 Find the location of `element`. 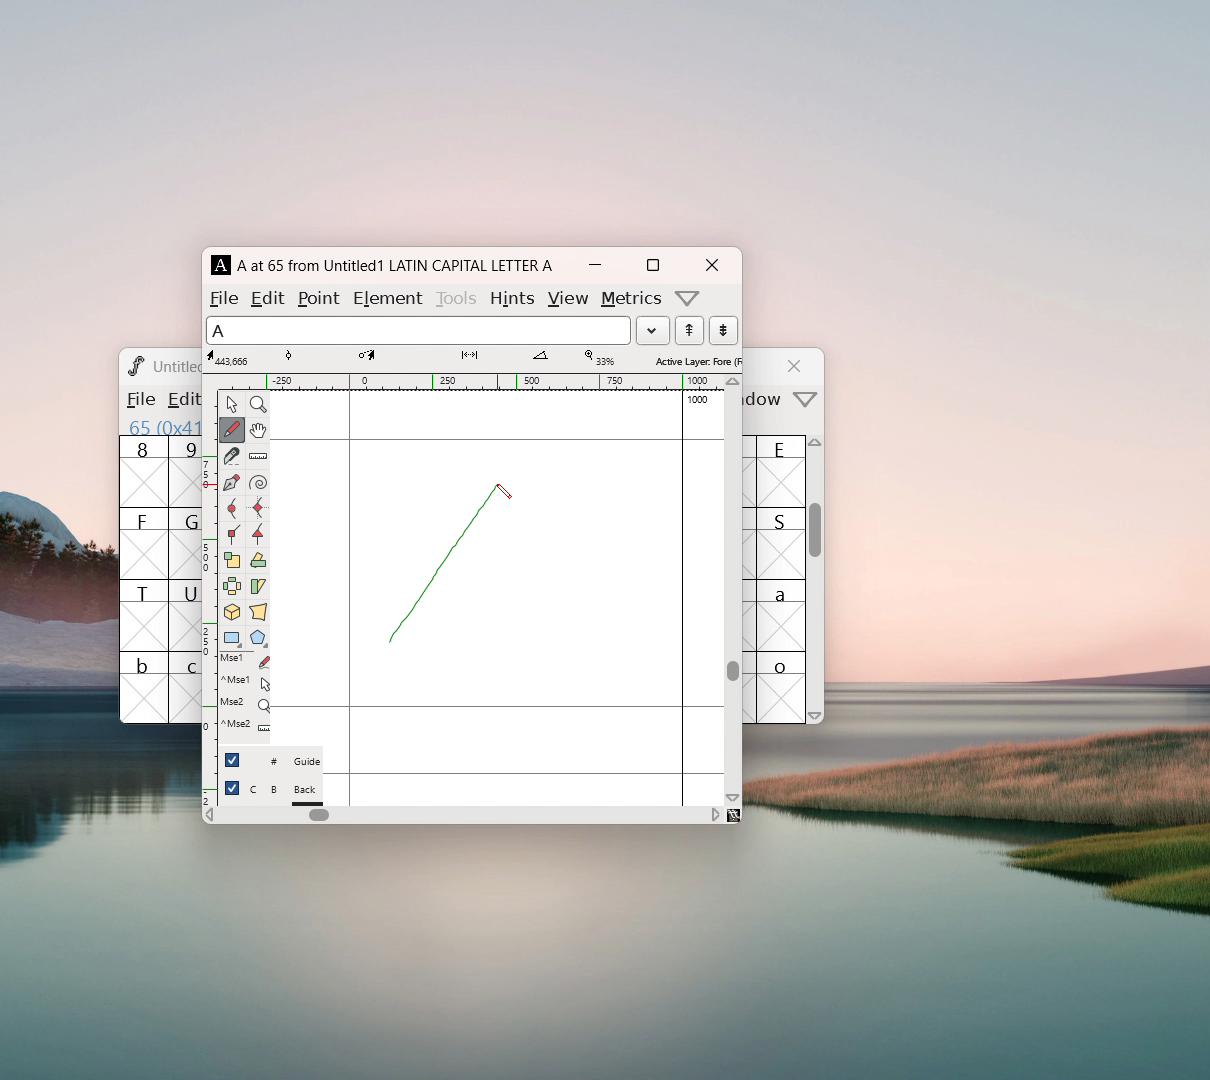

element is located at coordinates (387, 296).